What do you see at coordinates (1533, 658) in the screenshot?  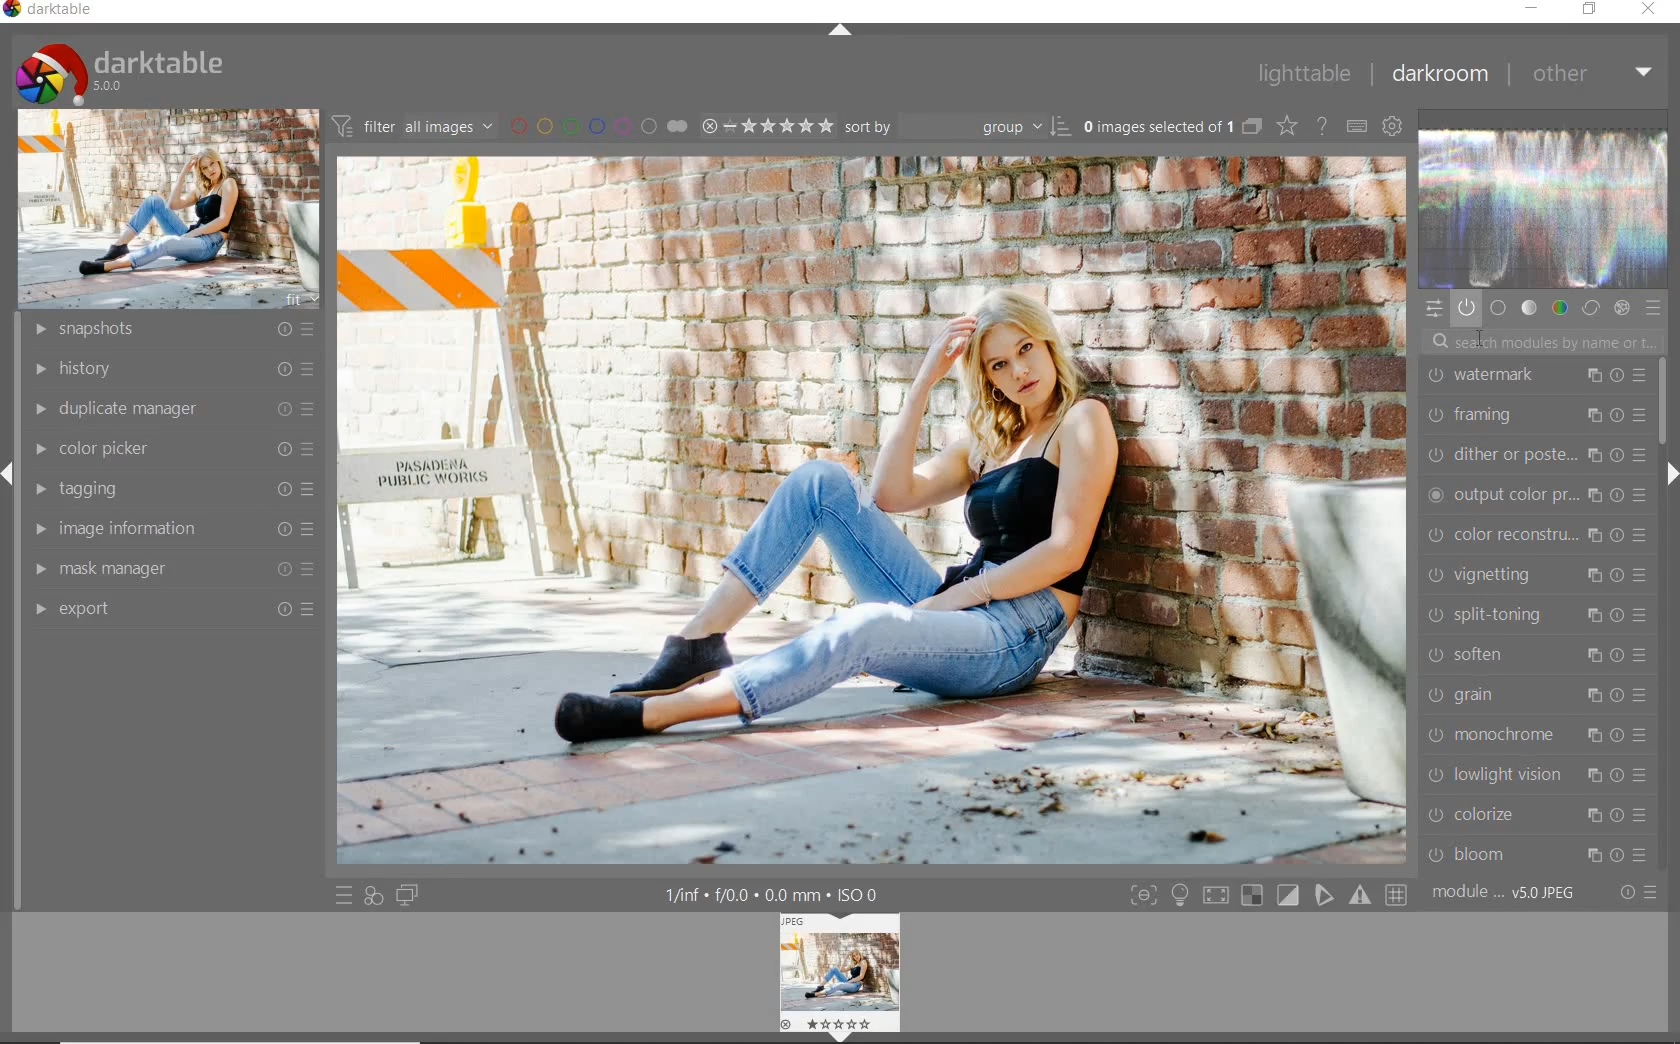 I see `soften` at bounding box center [1533, 658].